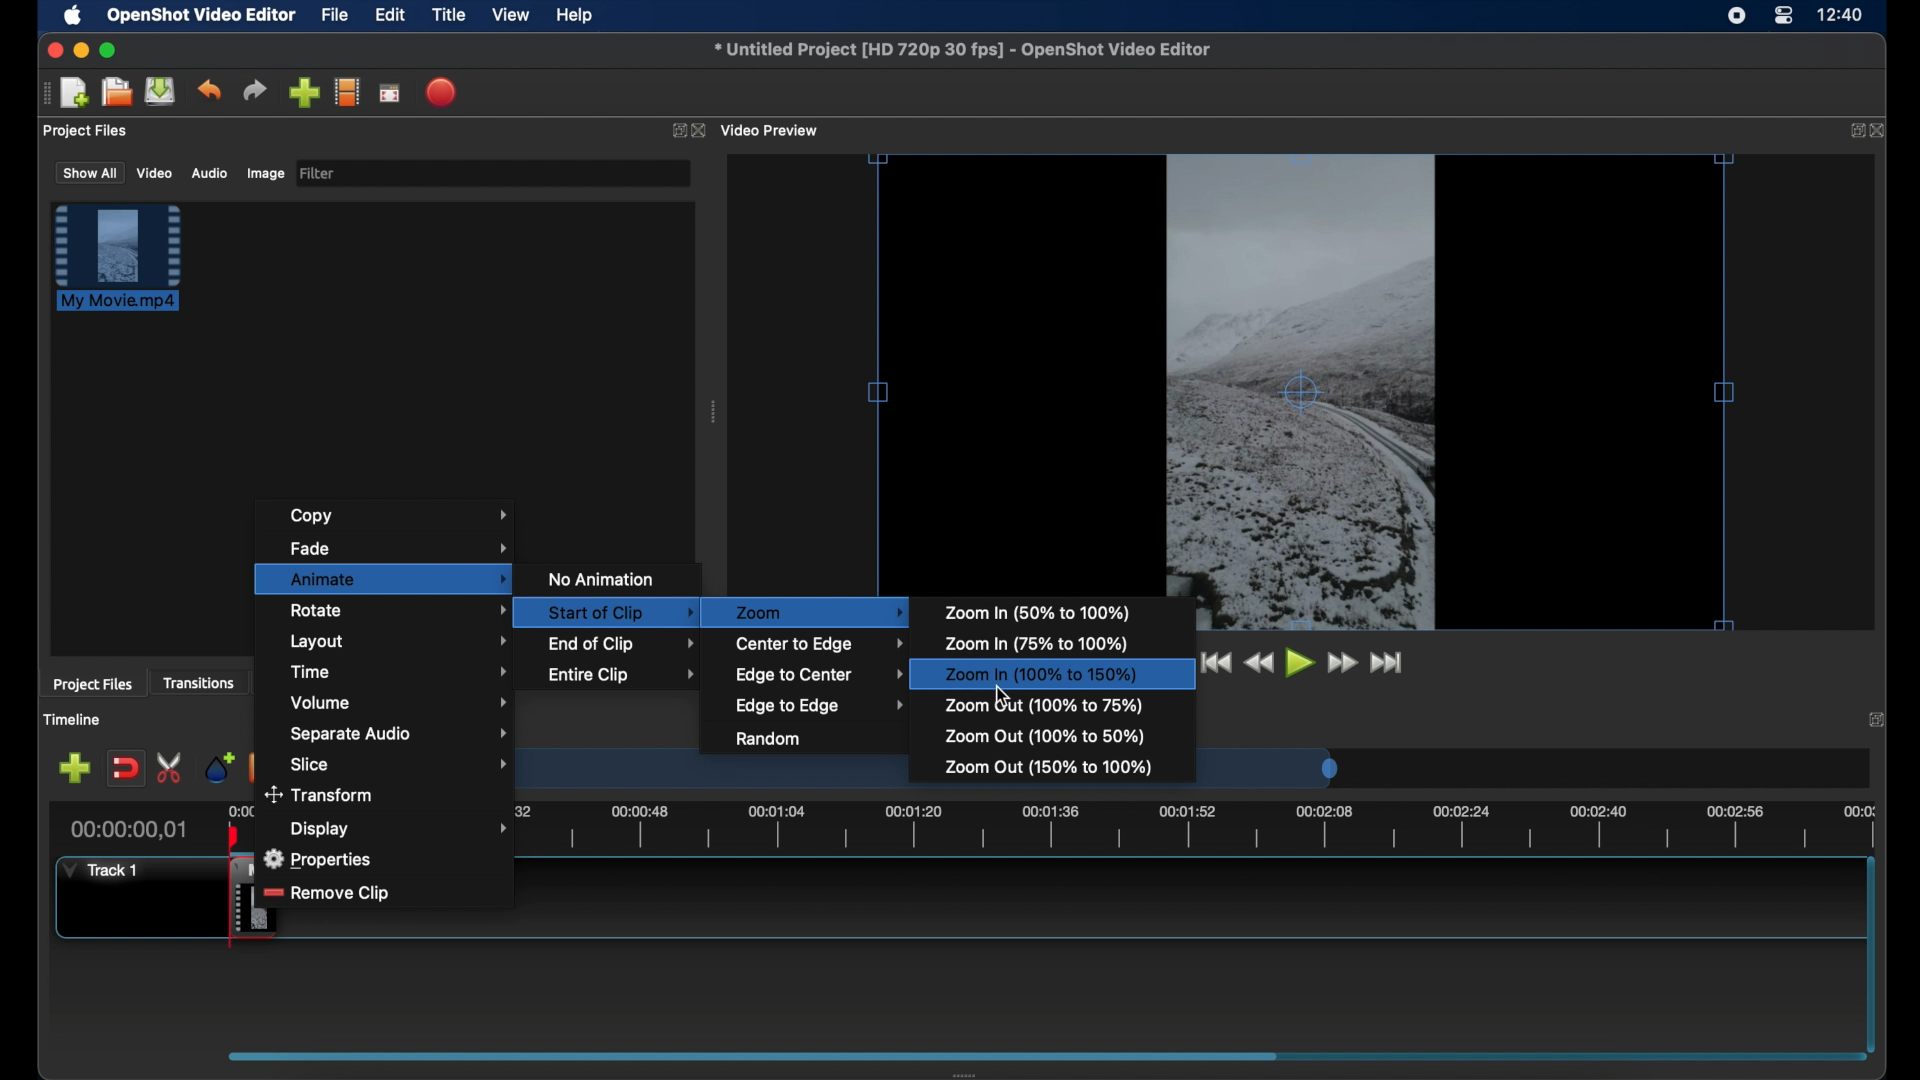 The image size is (1920, 1080). What do you see at coordinates (1300, 393) in the screenshot?
I see `video cursor` at bounding box center [1300, 393].